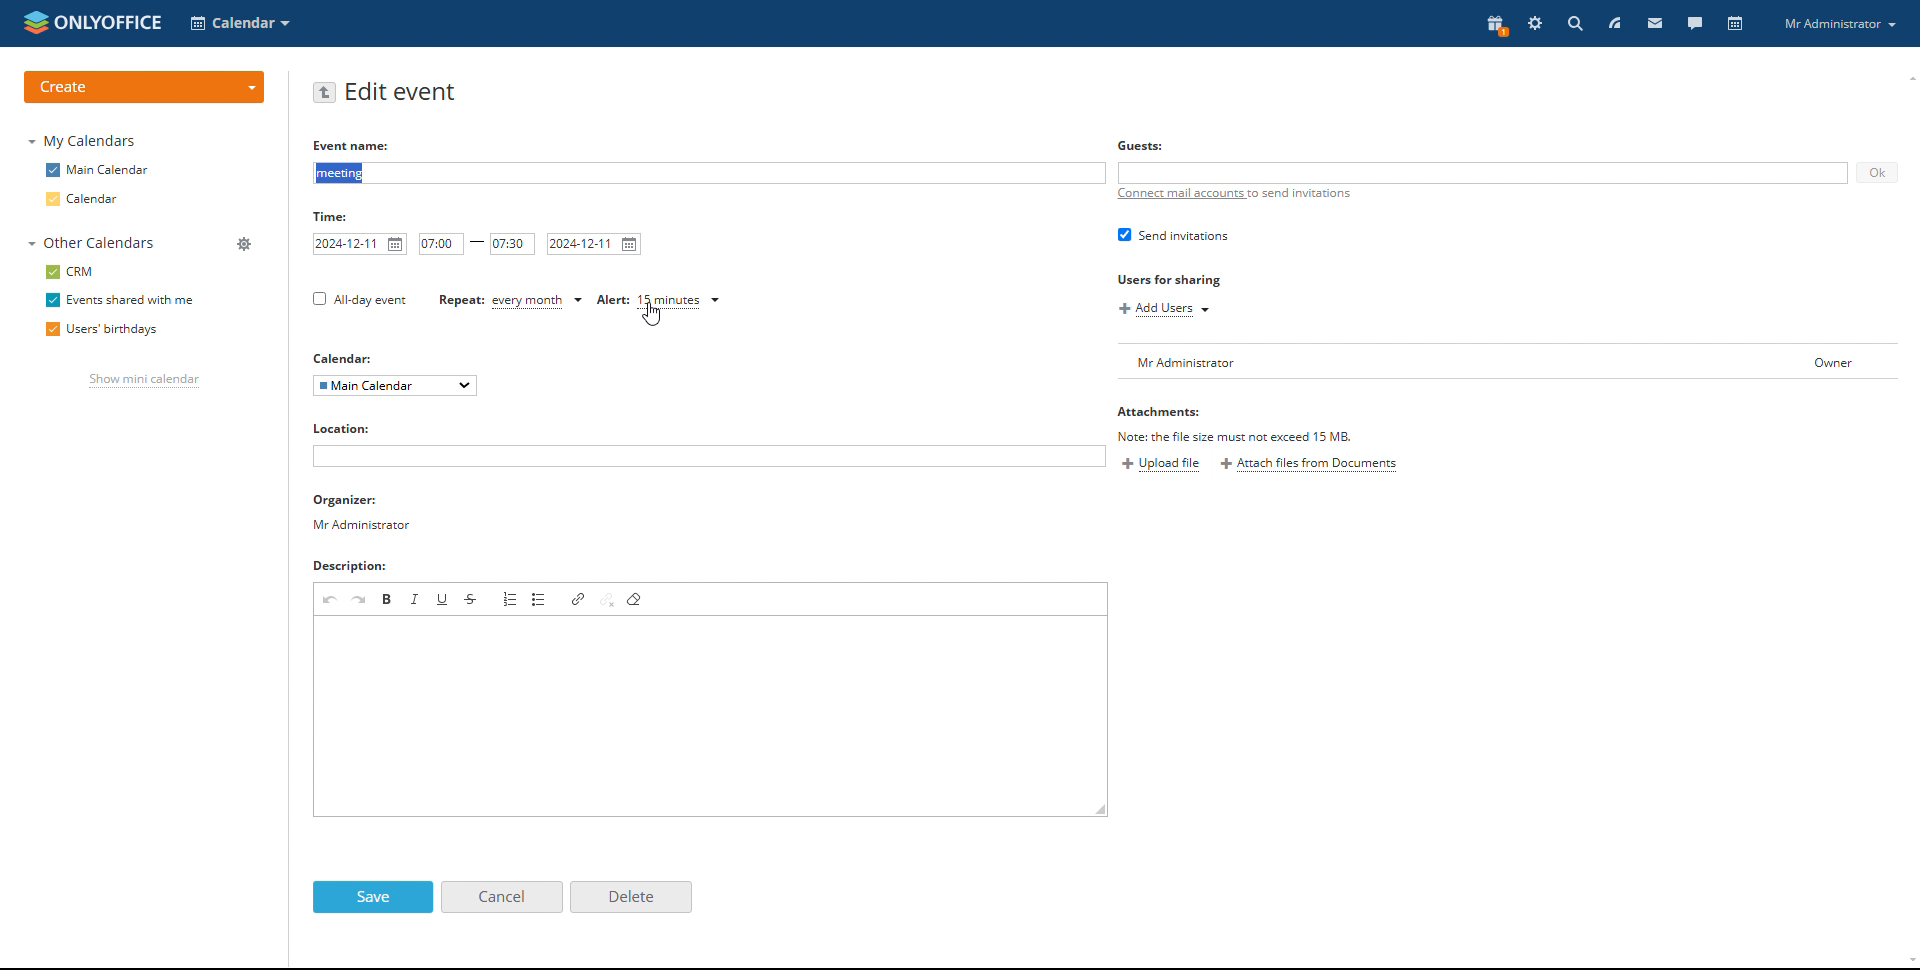 This screenshot has width=1920, height=970. Describe the element at coordinates (1534, 23) in the screenshot. I see `settings` at that location.